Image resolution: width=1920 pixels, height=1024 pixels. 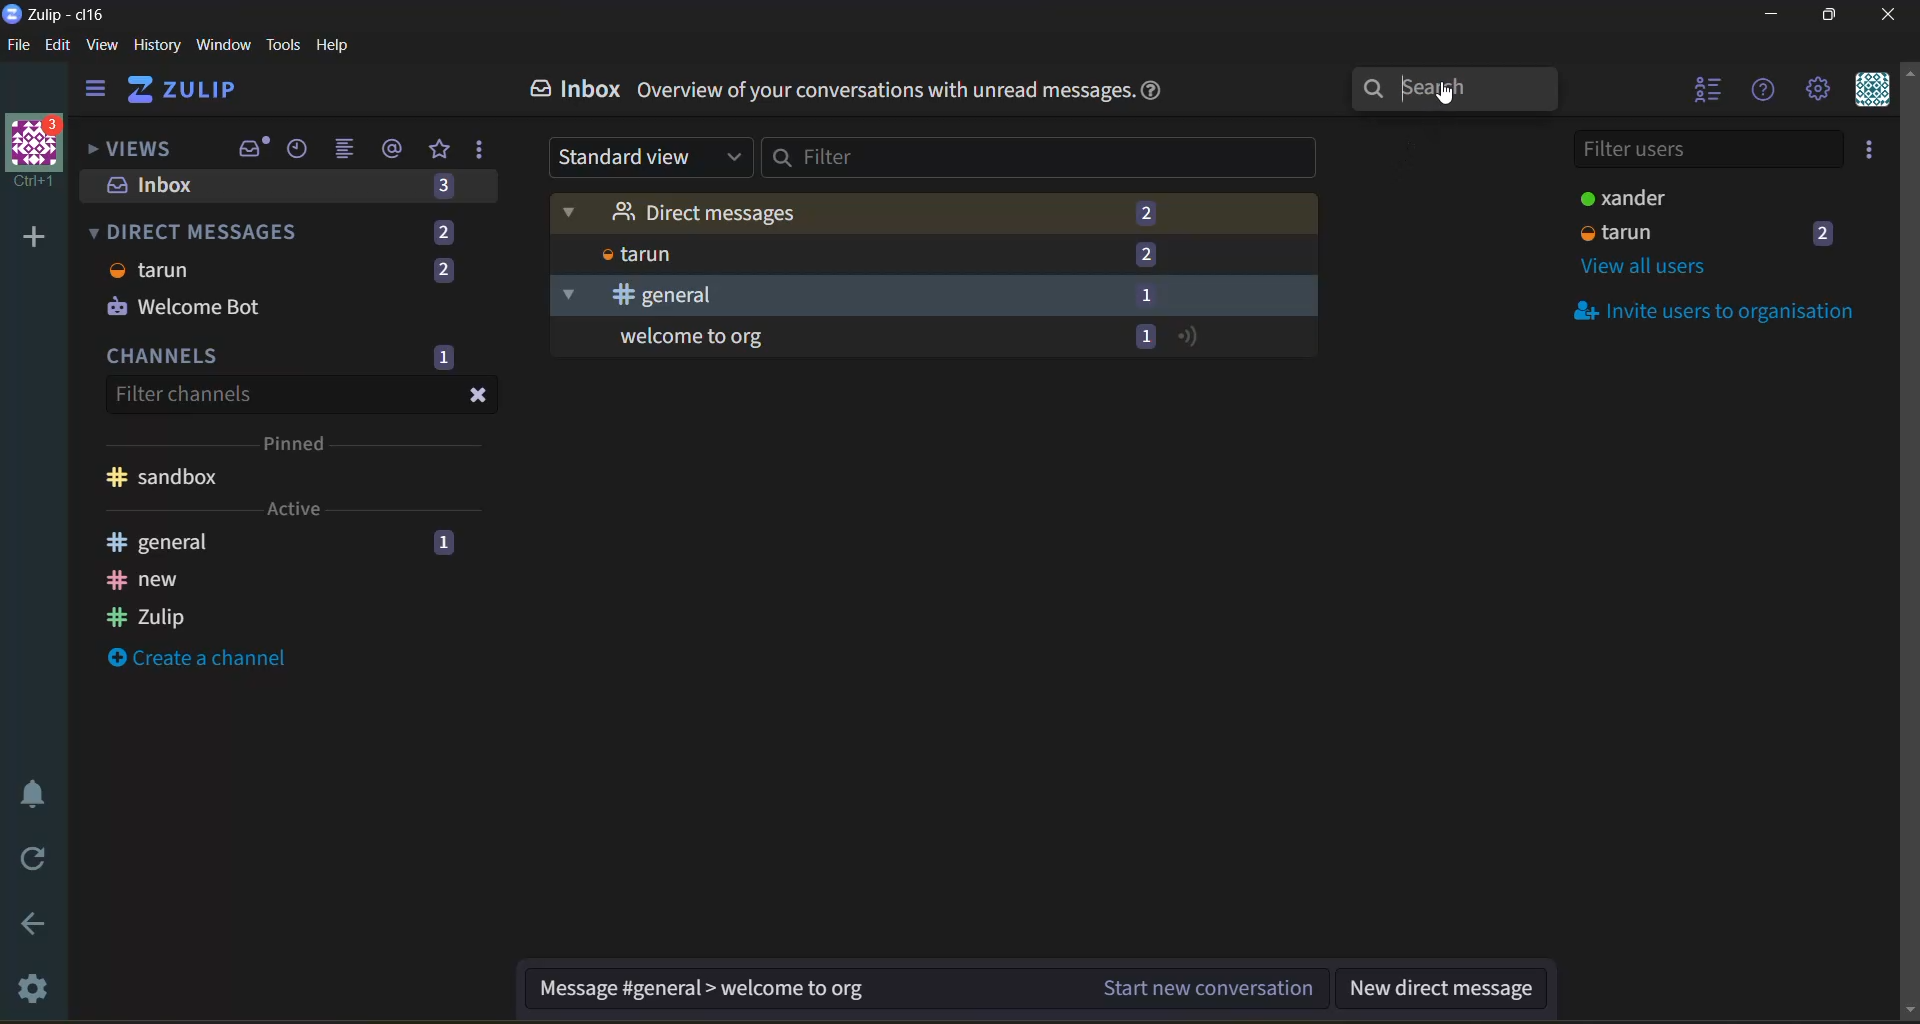 What do you see at coordinates (1144, 337) in the screenshot?
I see `1` at bounding box center [1144, 337].